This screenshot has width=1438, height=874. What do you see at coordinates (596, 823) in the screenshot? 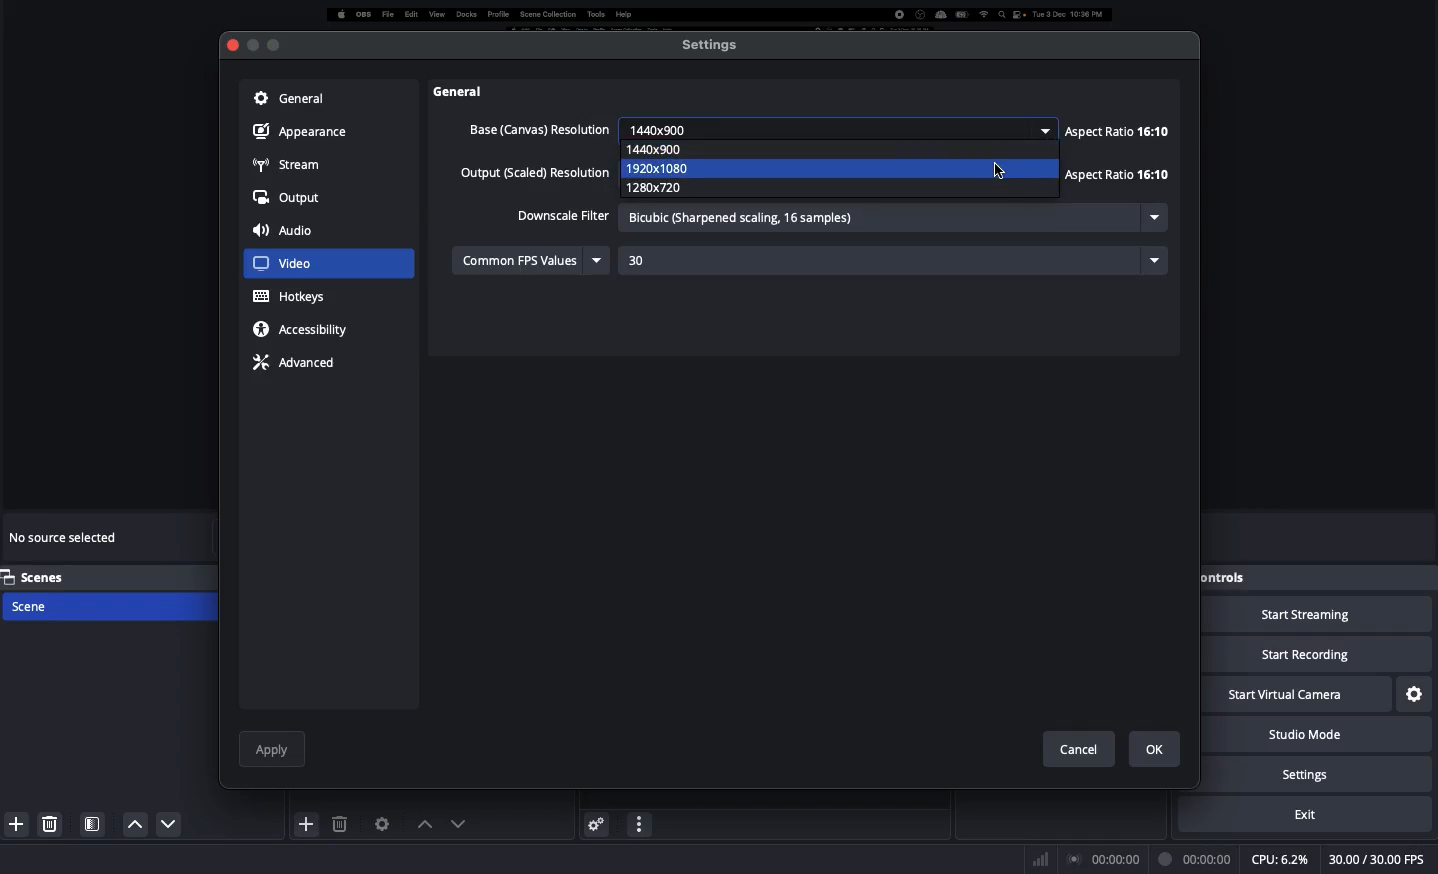
I see `Advanced audio preferences` at bounding box center [596, 823].